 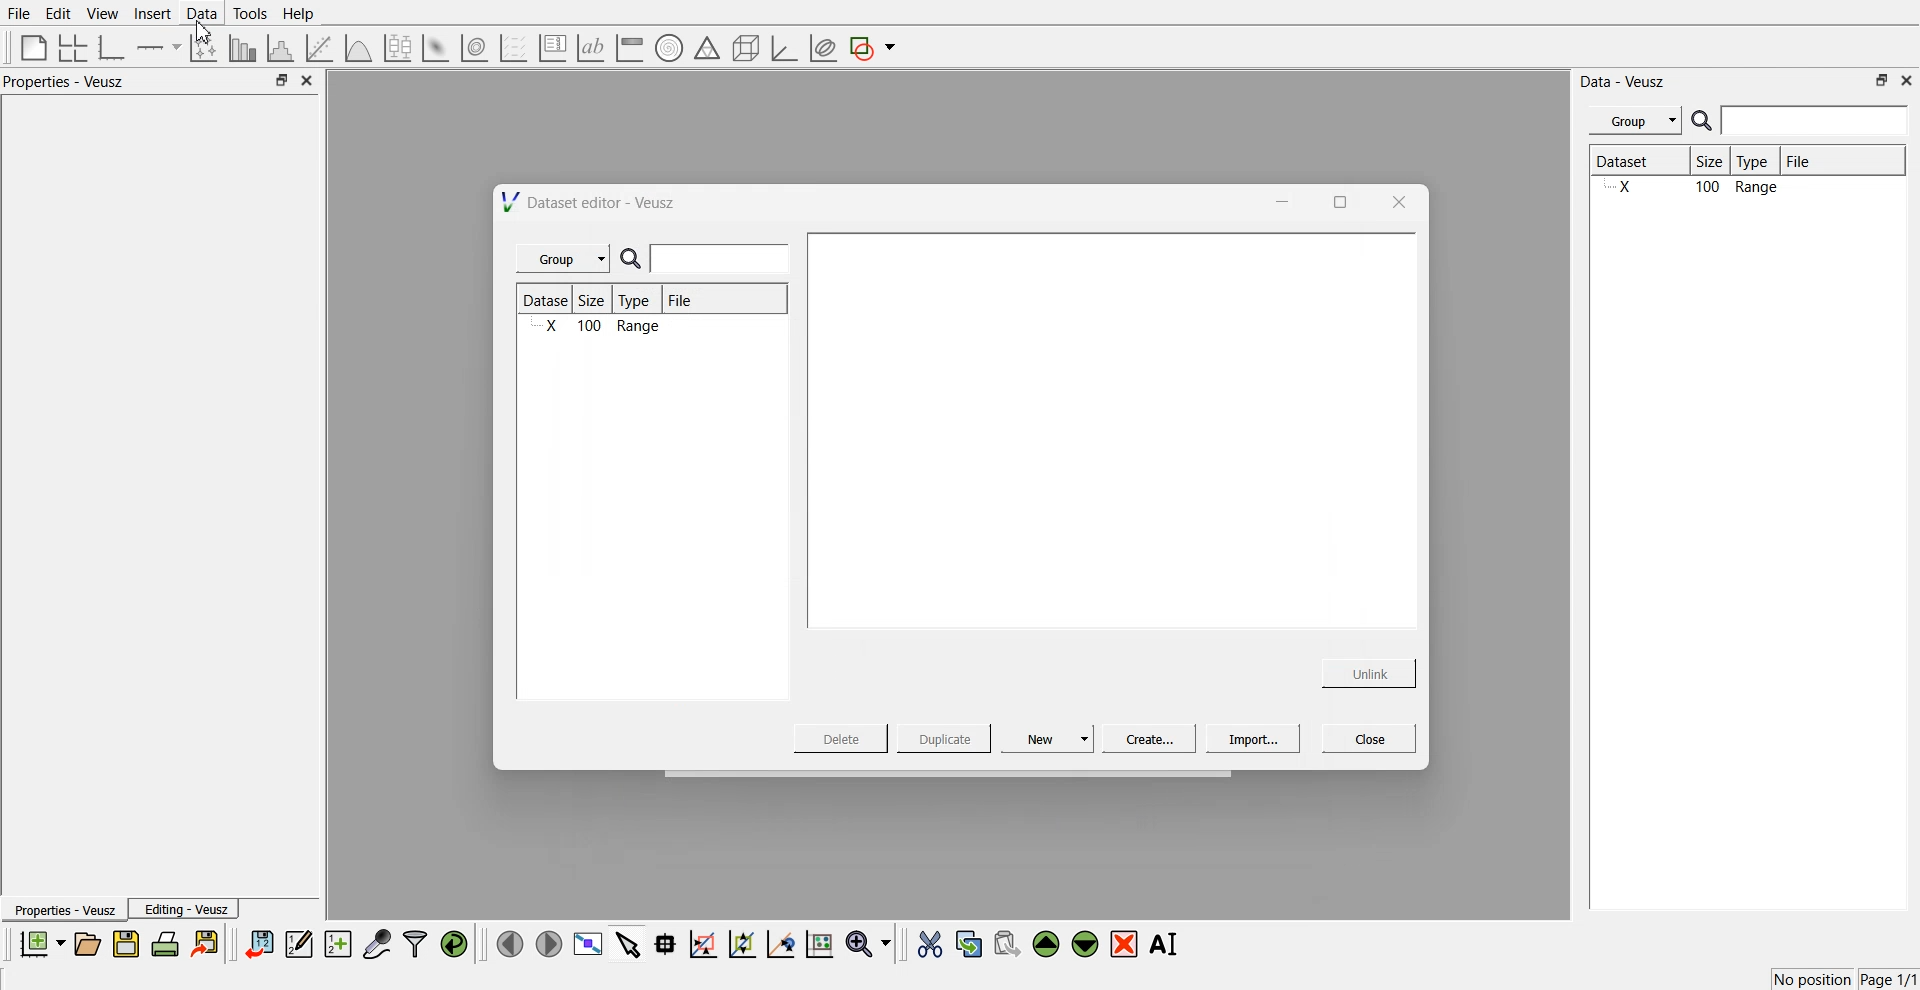 I want to click on Help, so click(x=305, y=16).